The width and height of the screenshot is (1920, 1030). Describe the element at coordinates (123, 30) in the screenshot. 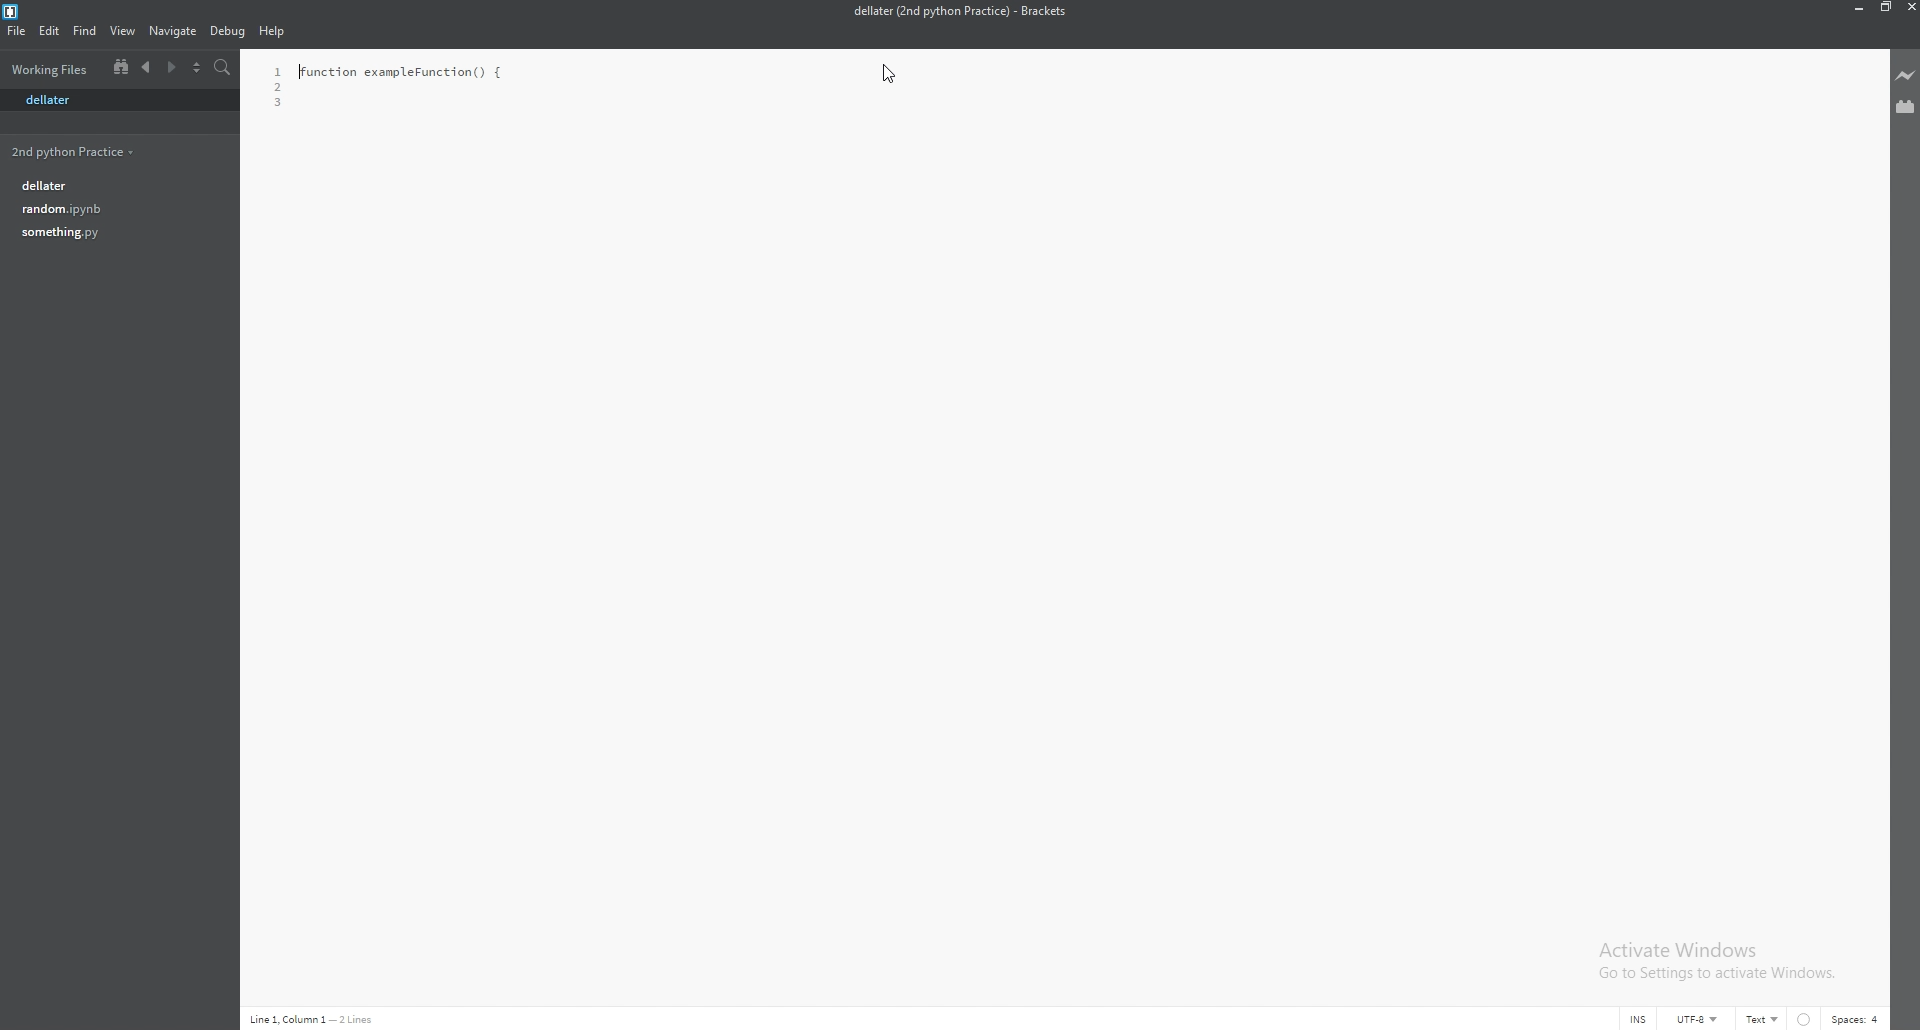

I see `view` at that location.